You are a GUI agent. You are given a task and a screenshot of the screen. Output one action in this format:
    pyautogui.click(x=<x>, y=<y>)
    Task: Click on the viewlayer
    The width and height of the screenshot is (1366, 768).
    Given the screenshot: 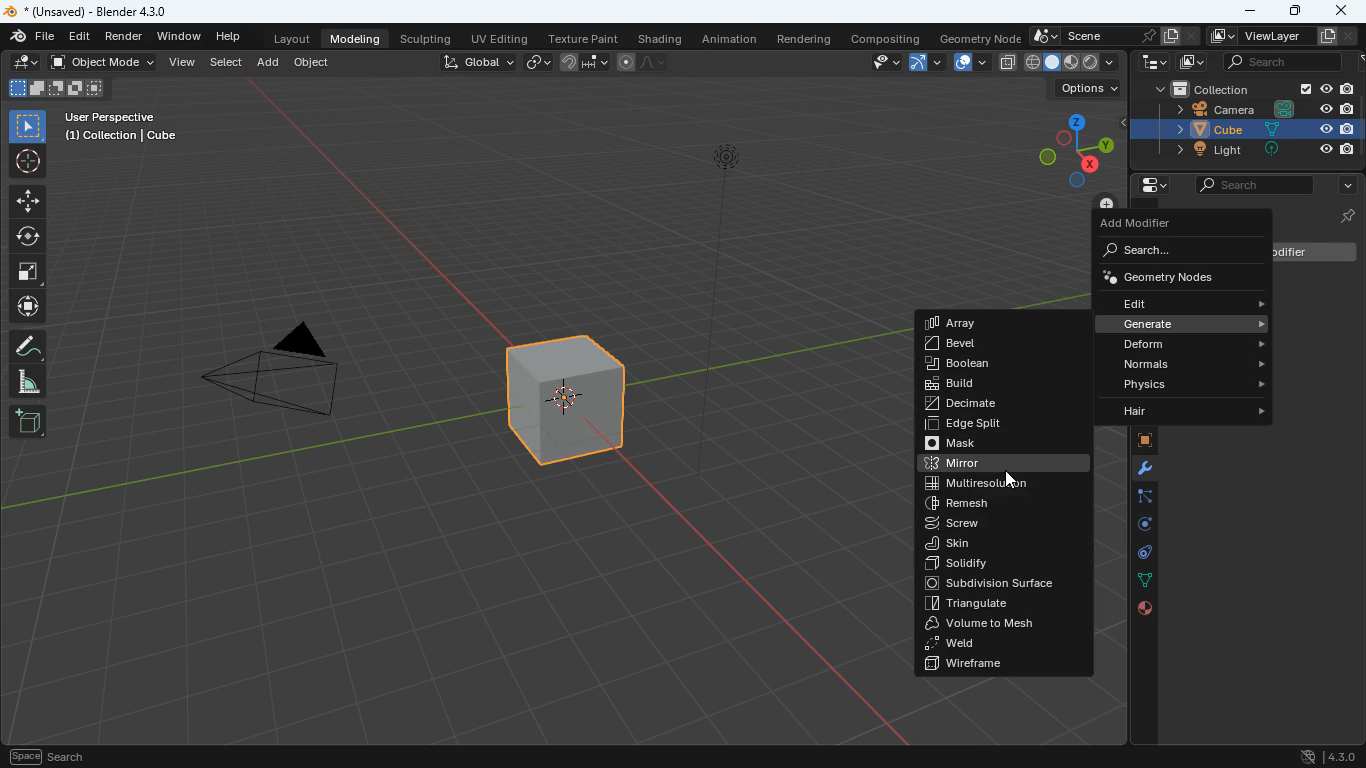 What is the action you would take?
    pyautogui.click(x=1276, y=37)
    